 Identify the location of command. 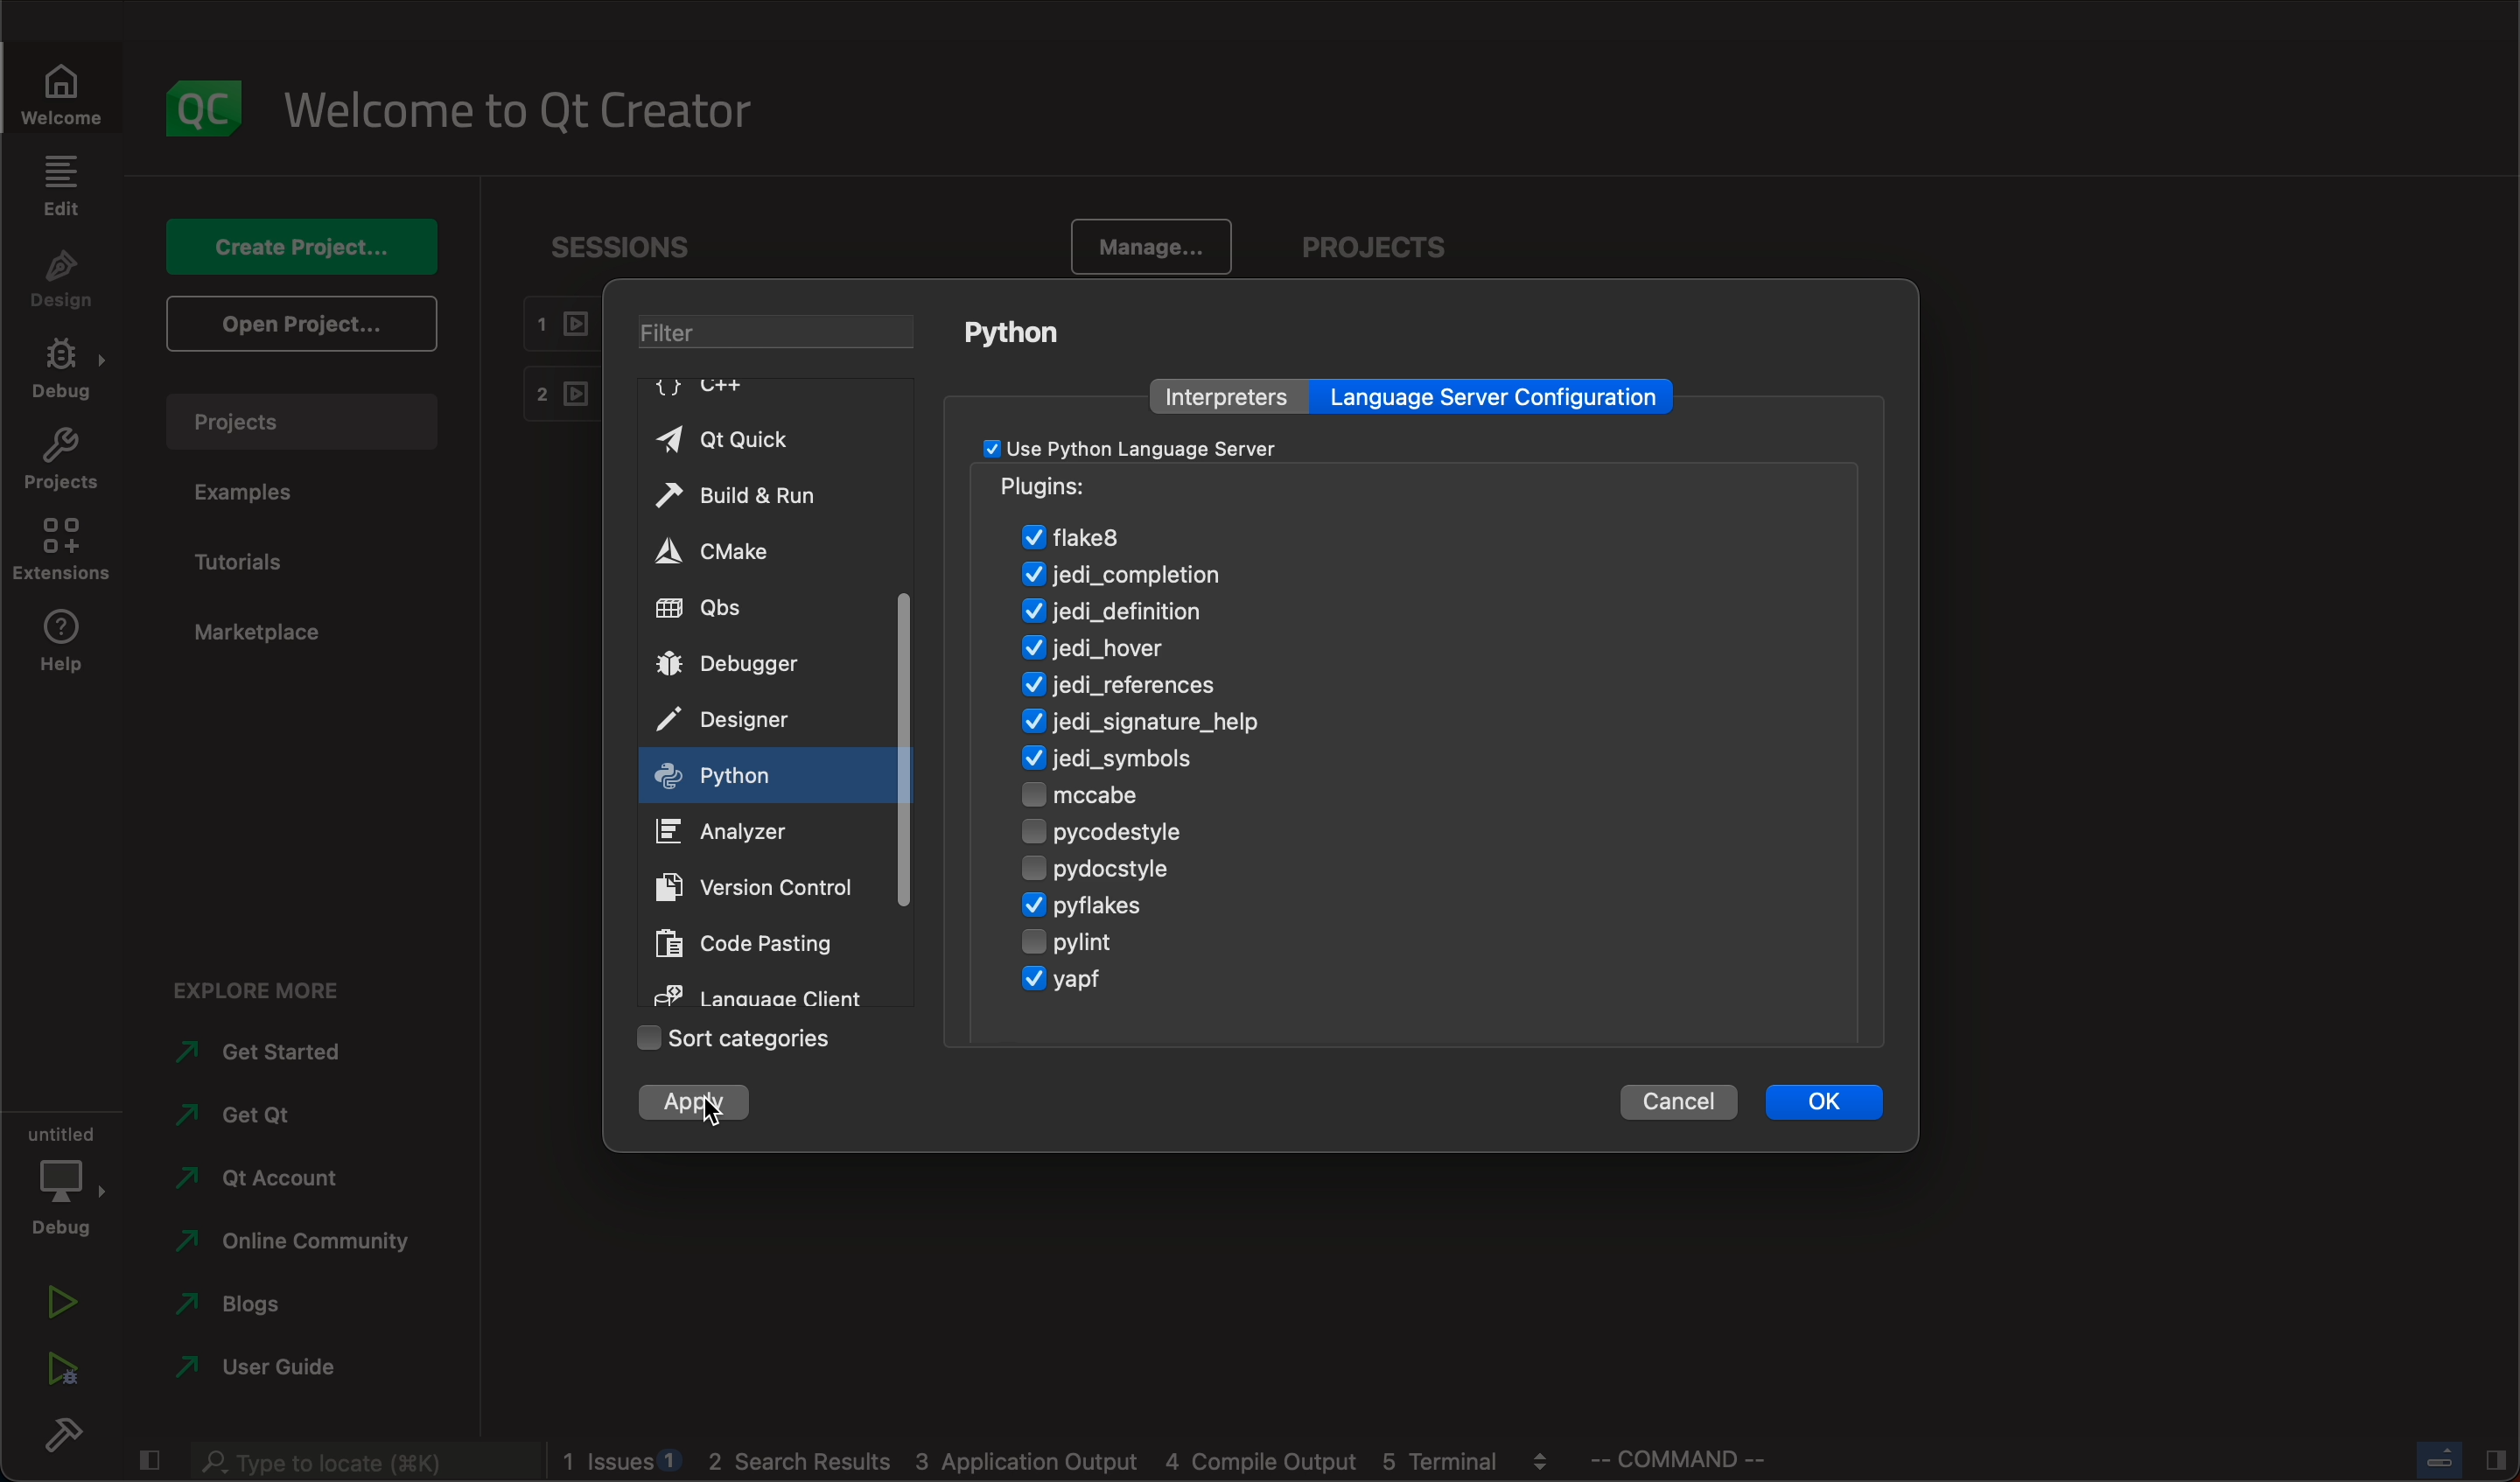
(1677, 1458).